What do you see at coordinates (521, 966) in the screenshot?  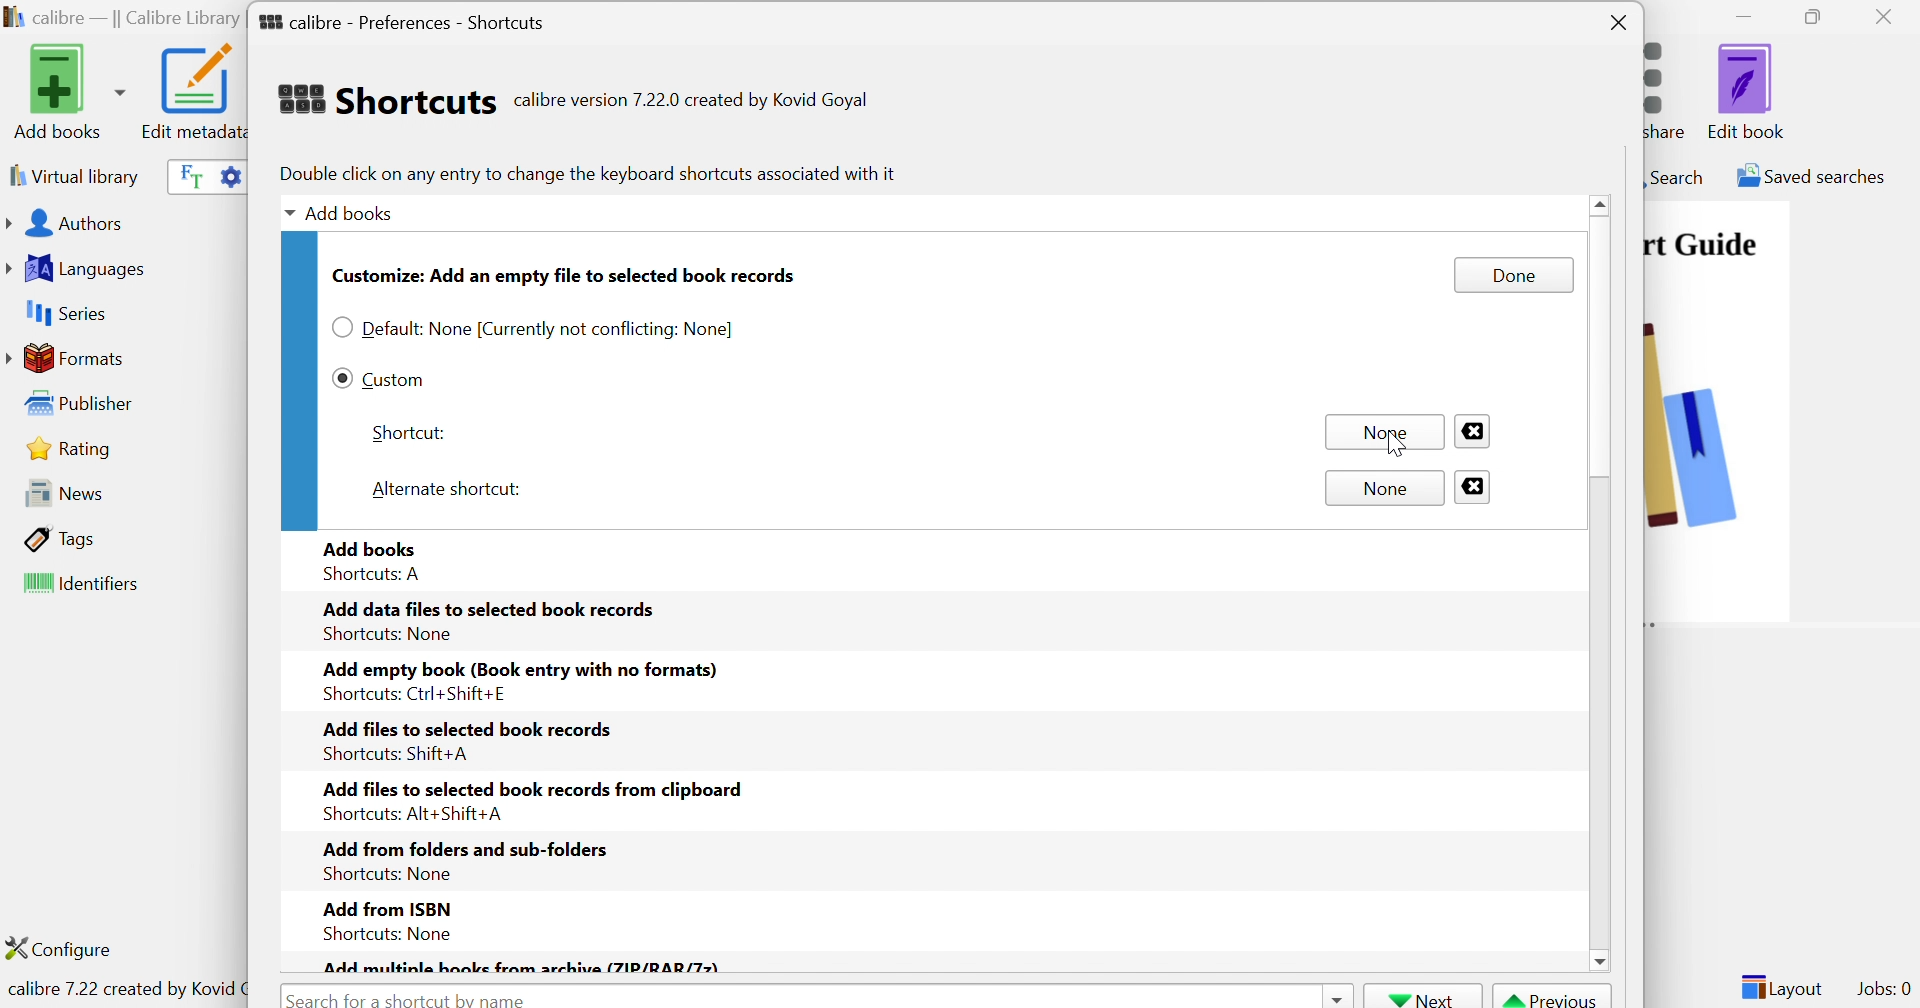 I see `Add multiple books from archive (ZIP/RAR/Z)` at bounding box center [521, 966].